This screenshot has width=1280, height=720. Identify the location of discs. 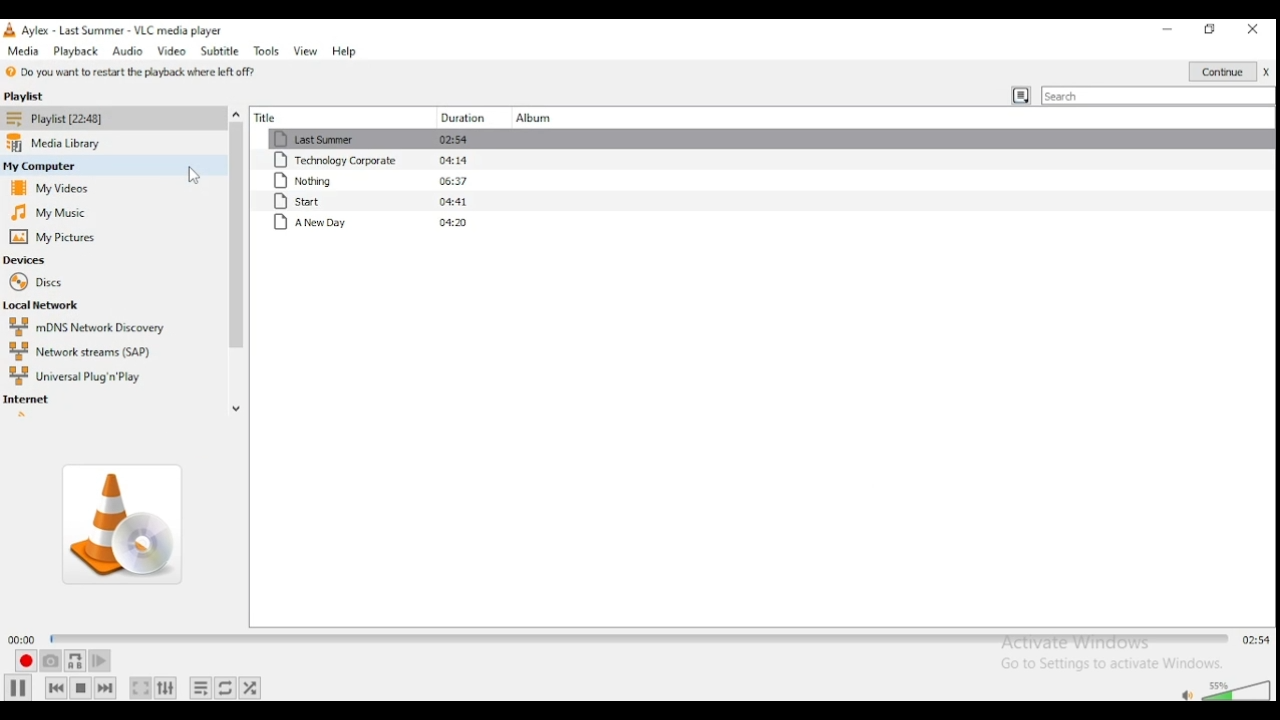
(42, 283).